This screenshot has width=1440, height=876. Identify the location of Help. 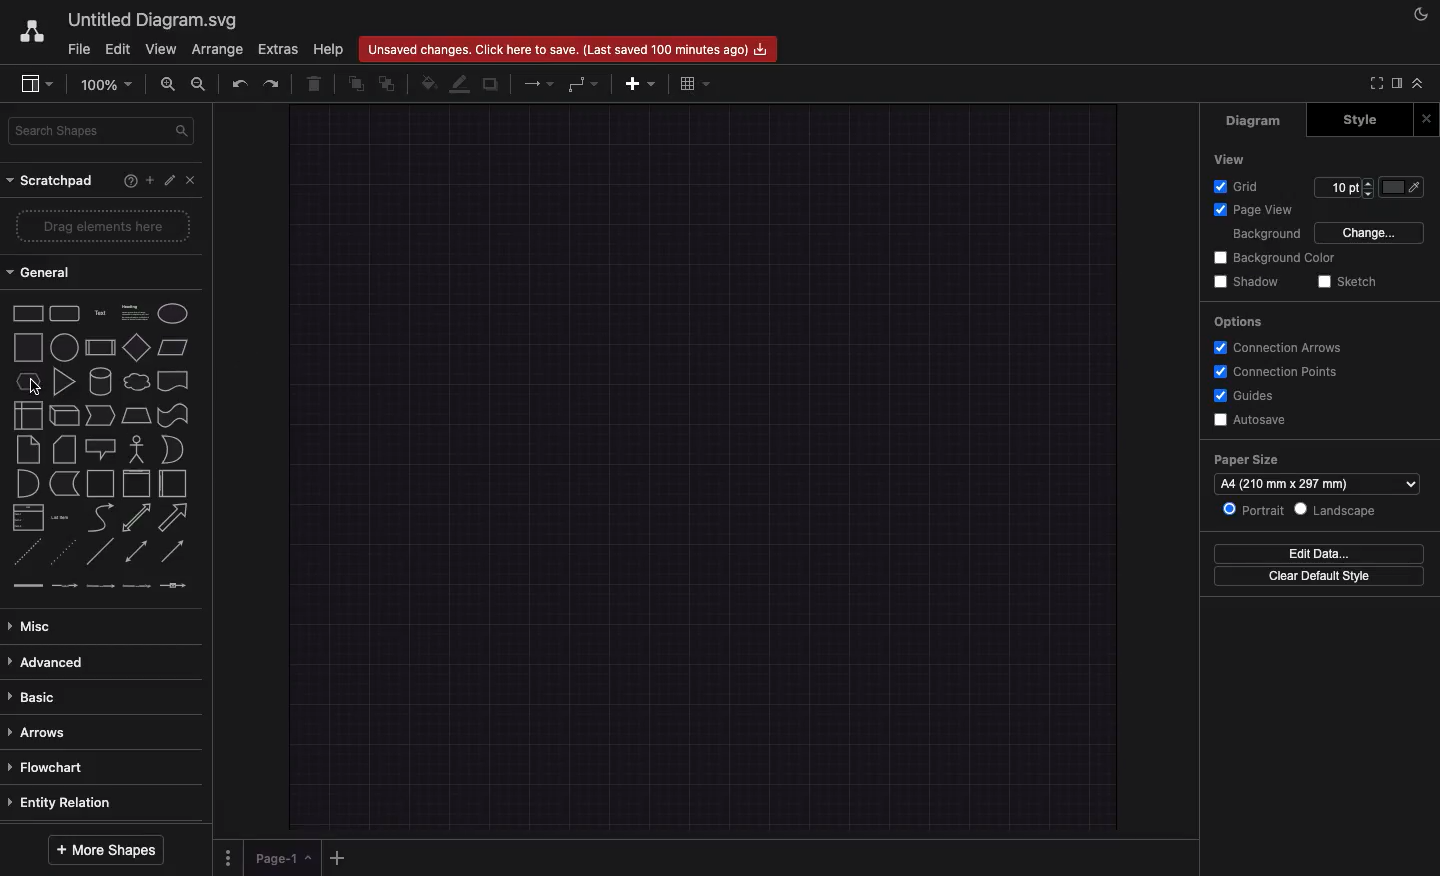
(331, 50).